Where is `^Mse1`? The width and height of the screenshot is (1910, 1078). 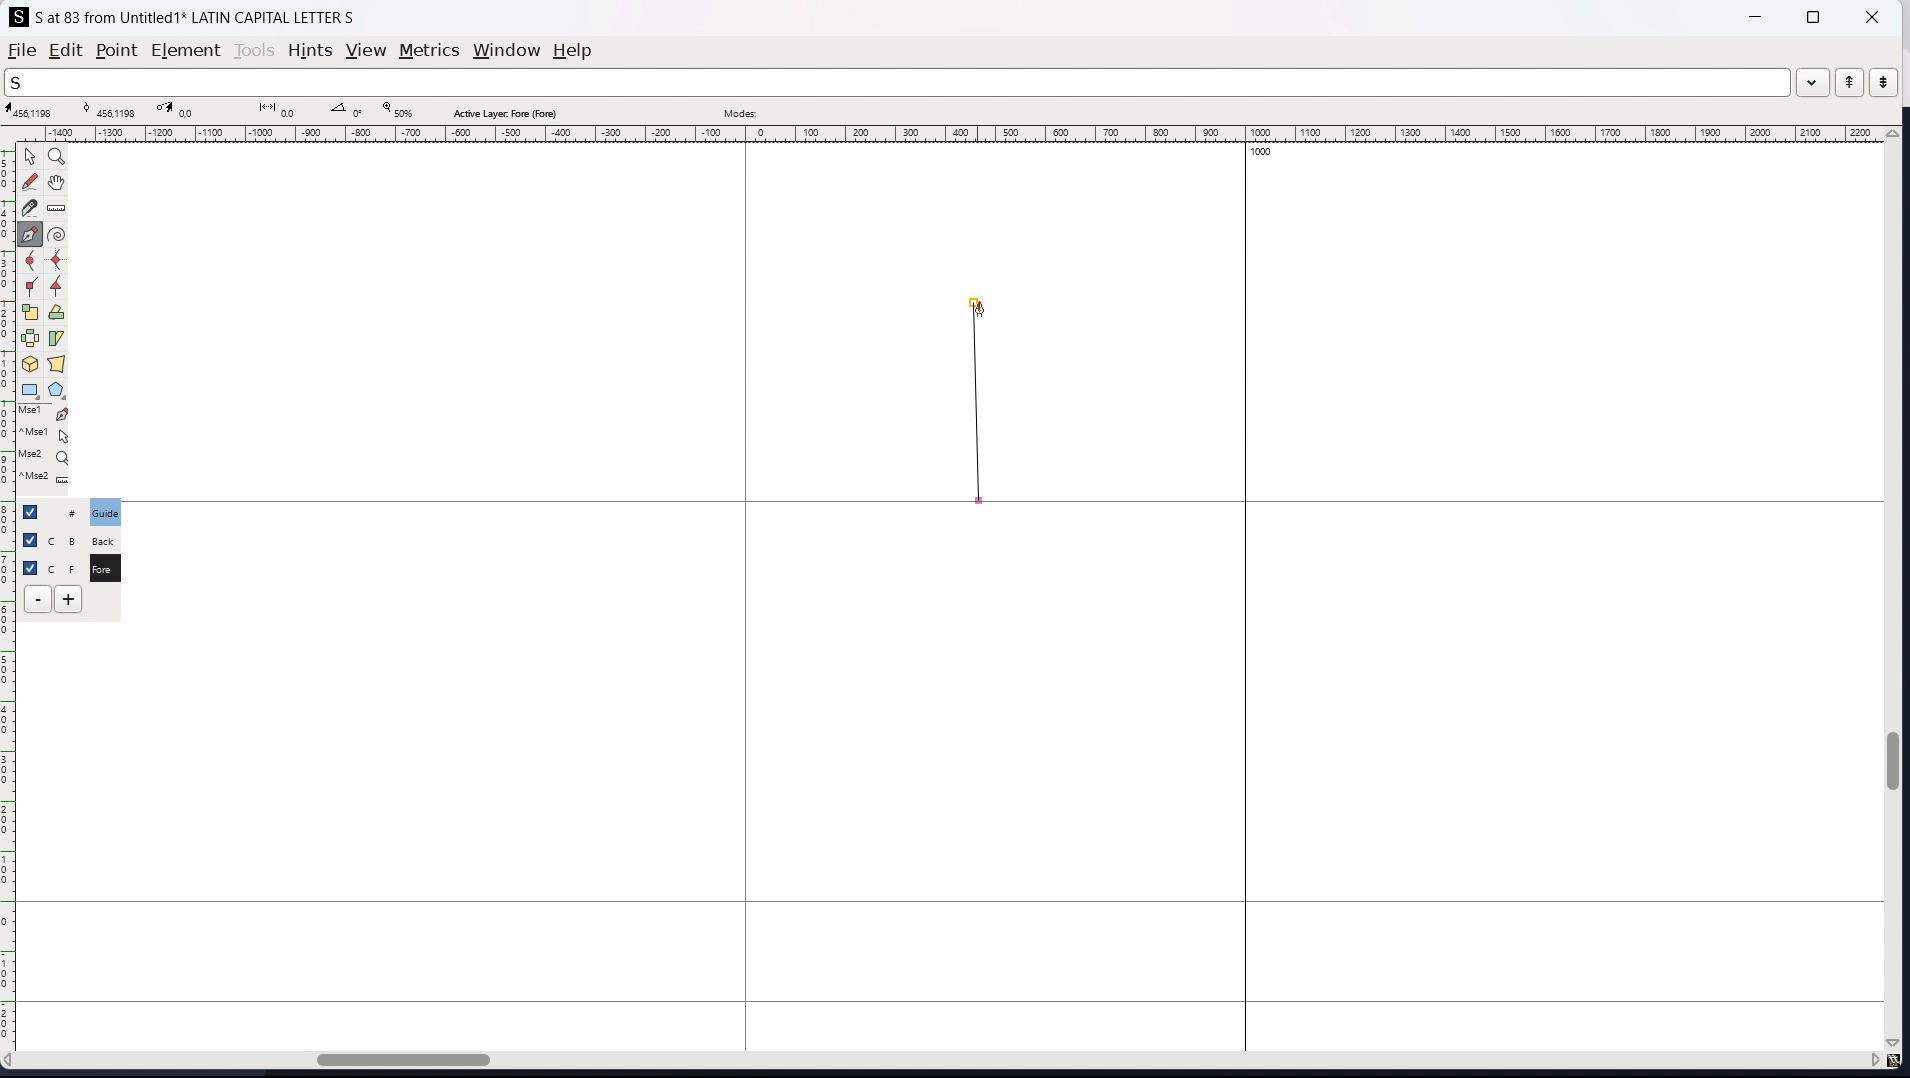
^Mse1 is located at coordinates (45, 435).